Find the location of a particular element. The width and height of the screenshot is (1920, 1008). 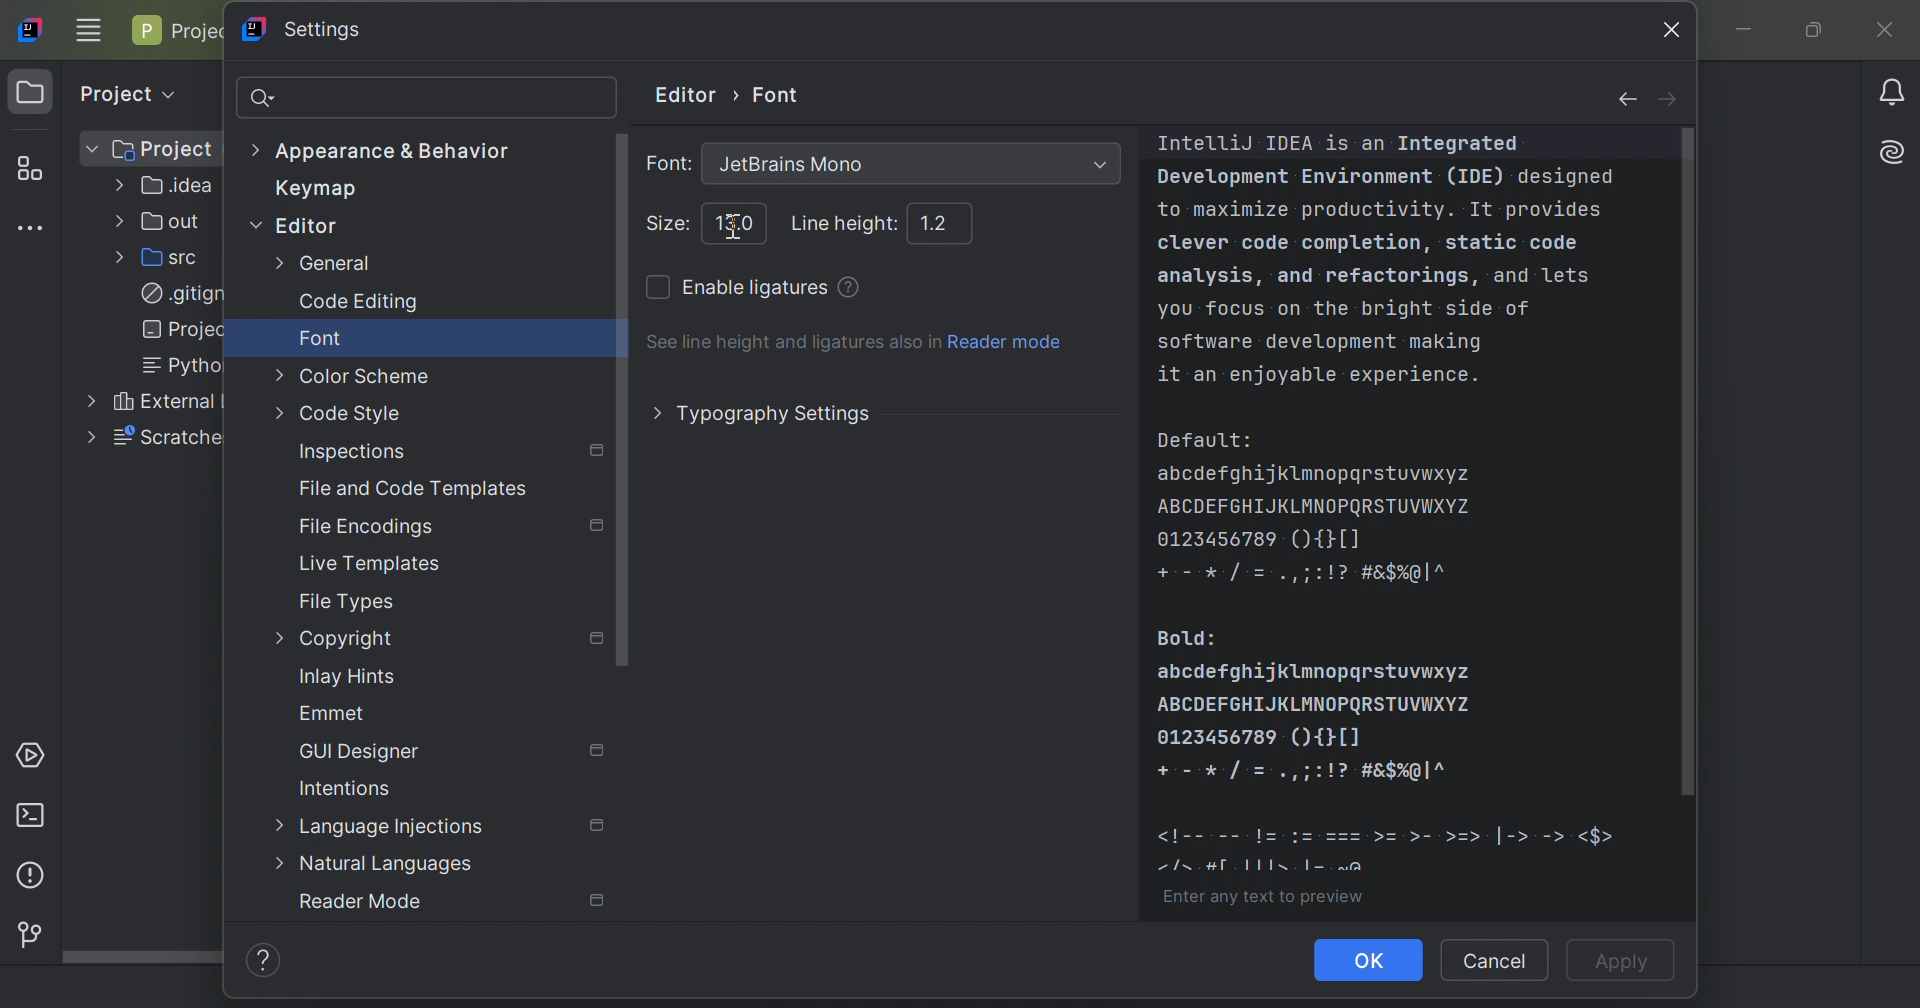

Appearance & Behavior is located at coordinates (384, 152).